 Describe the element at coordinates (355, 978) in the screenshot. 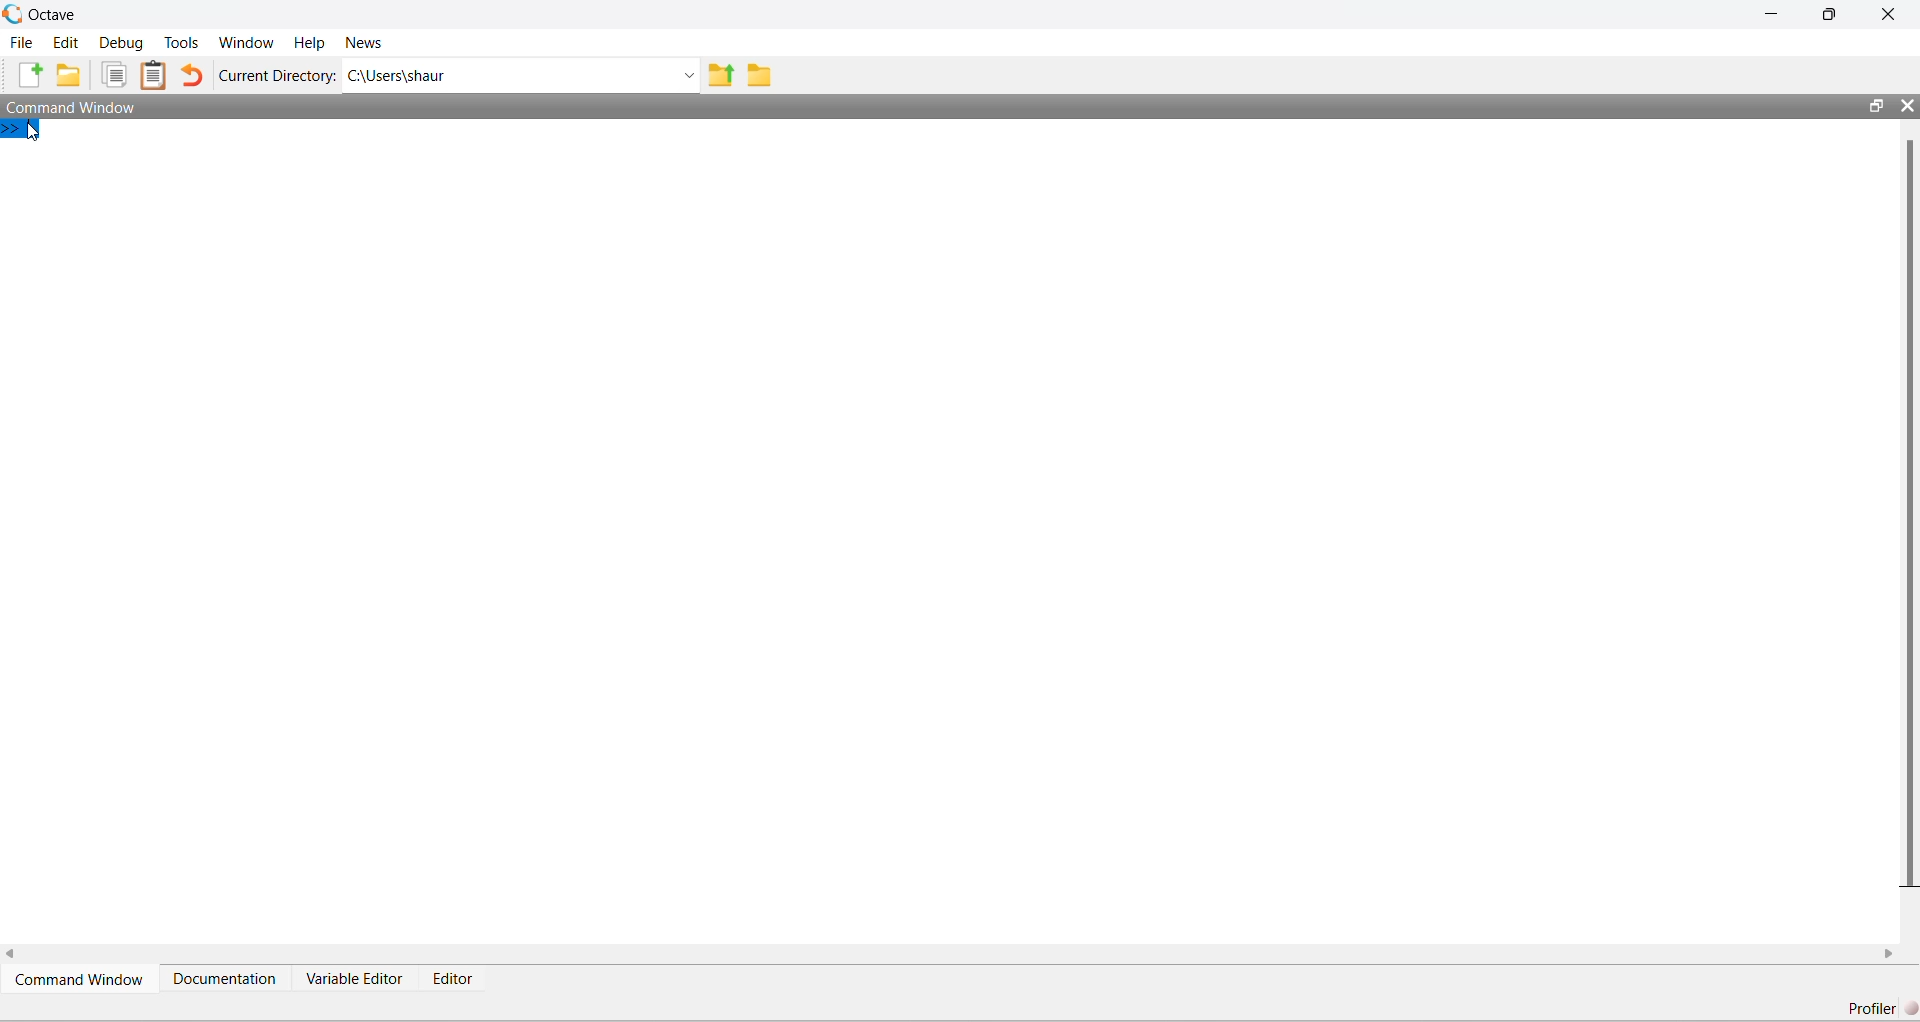

I see `Variable Editor` at that location.